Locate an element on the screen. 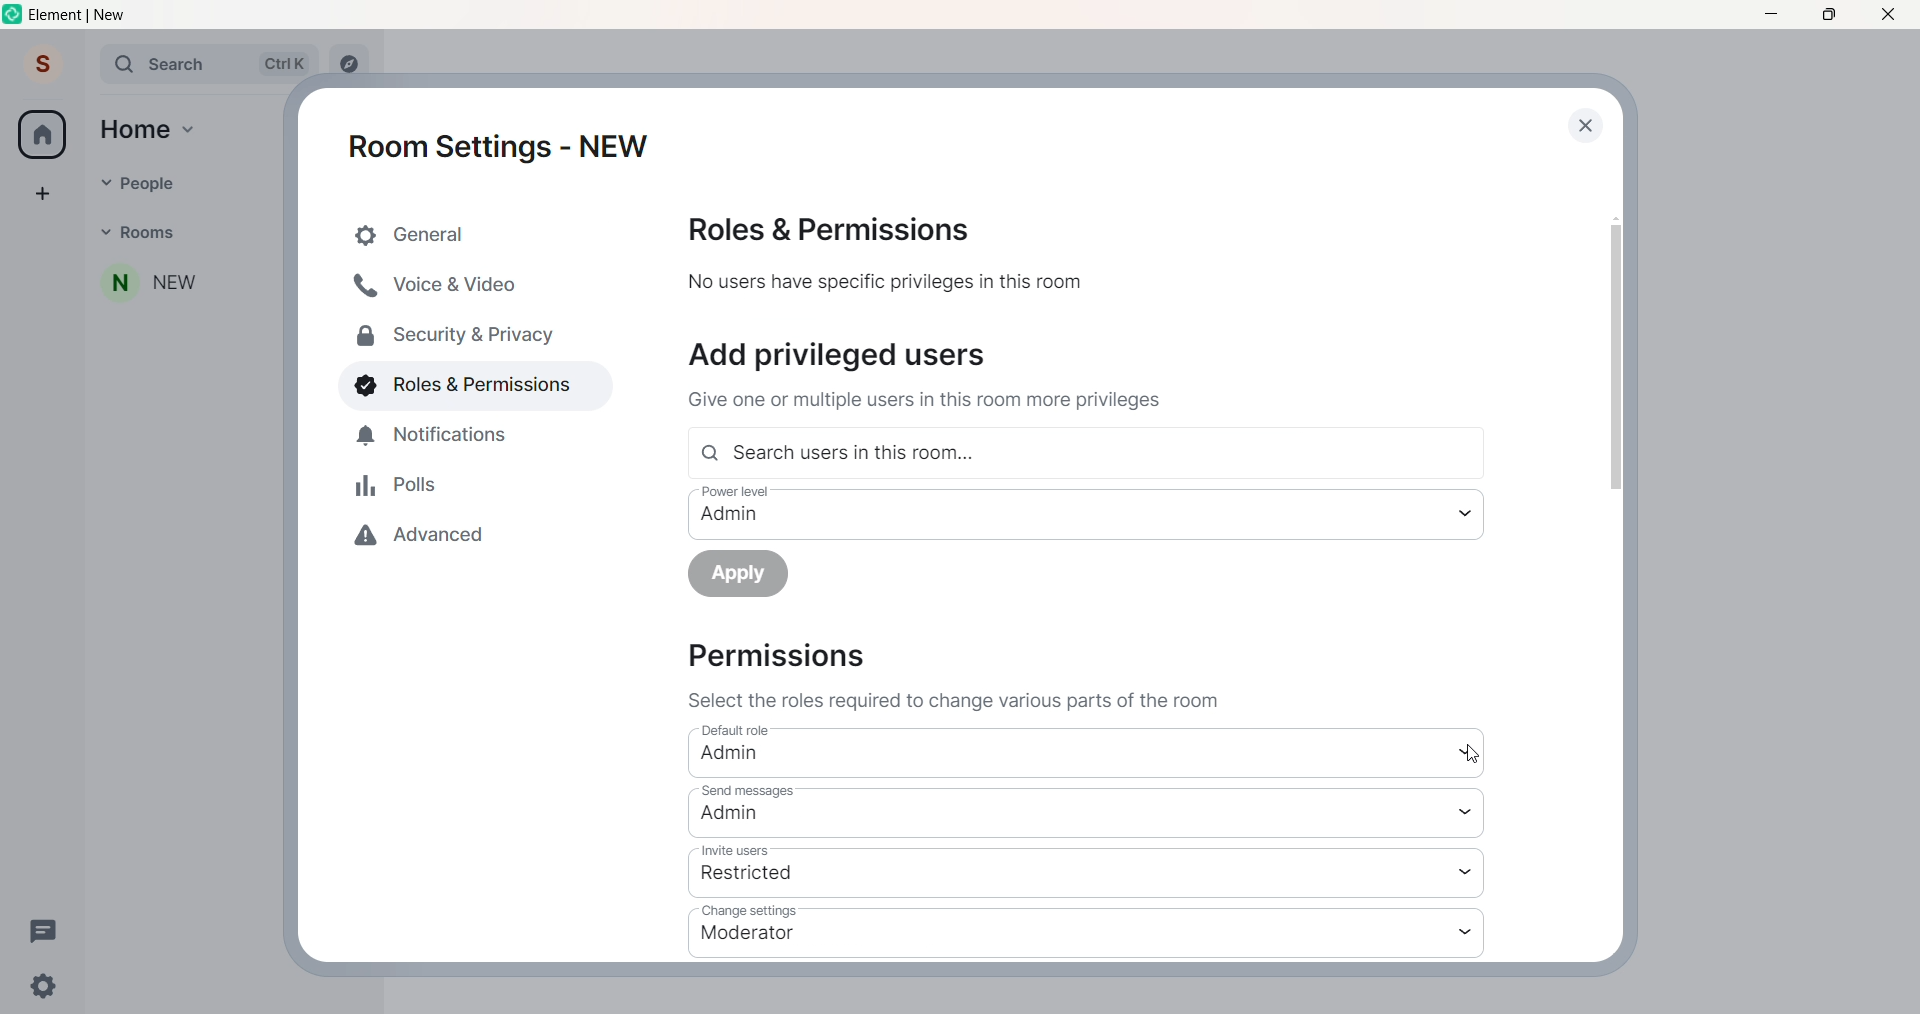  roles and permissions is located at coordinates (464, 384).